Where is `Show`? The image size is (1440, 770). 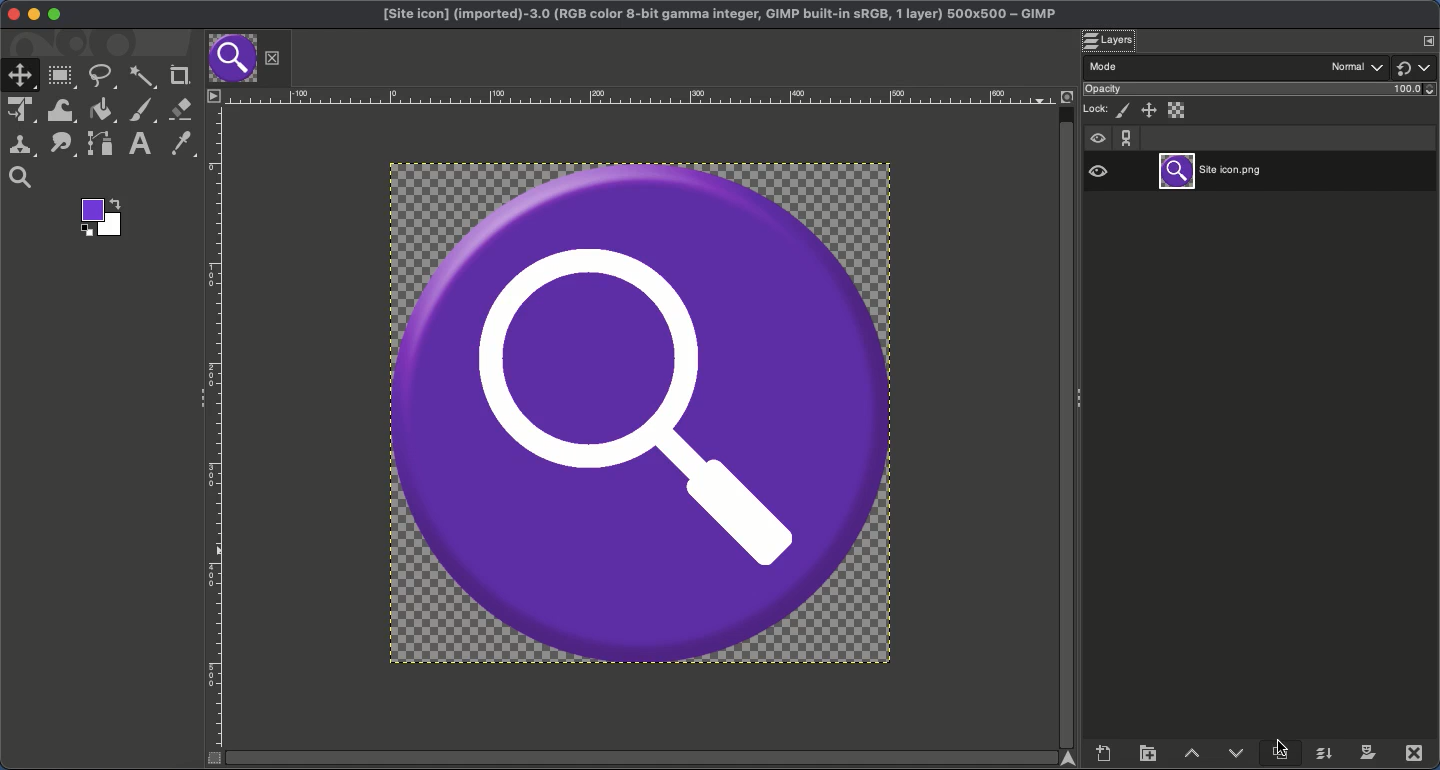
Show is located at coordinates (1098, 136).